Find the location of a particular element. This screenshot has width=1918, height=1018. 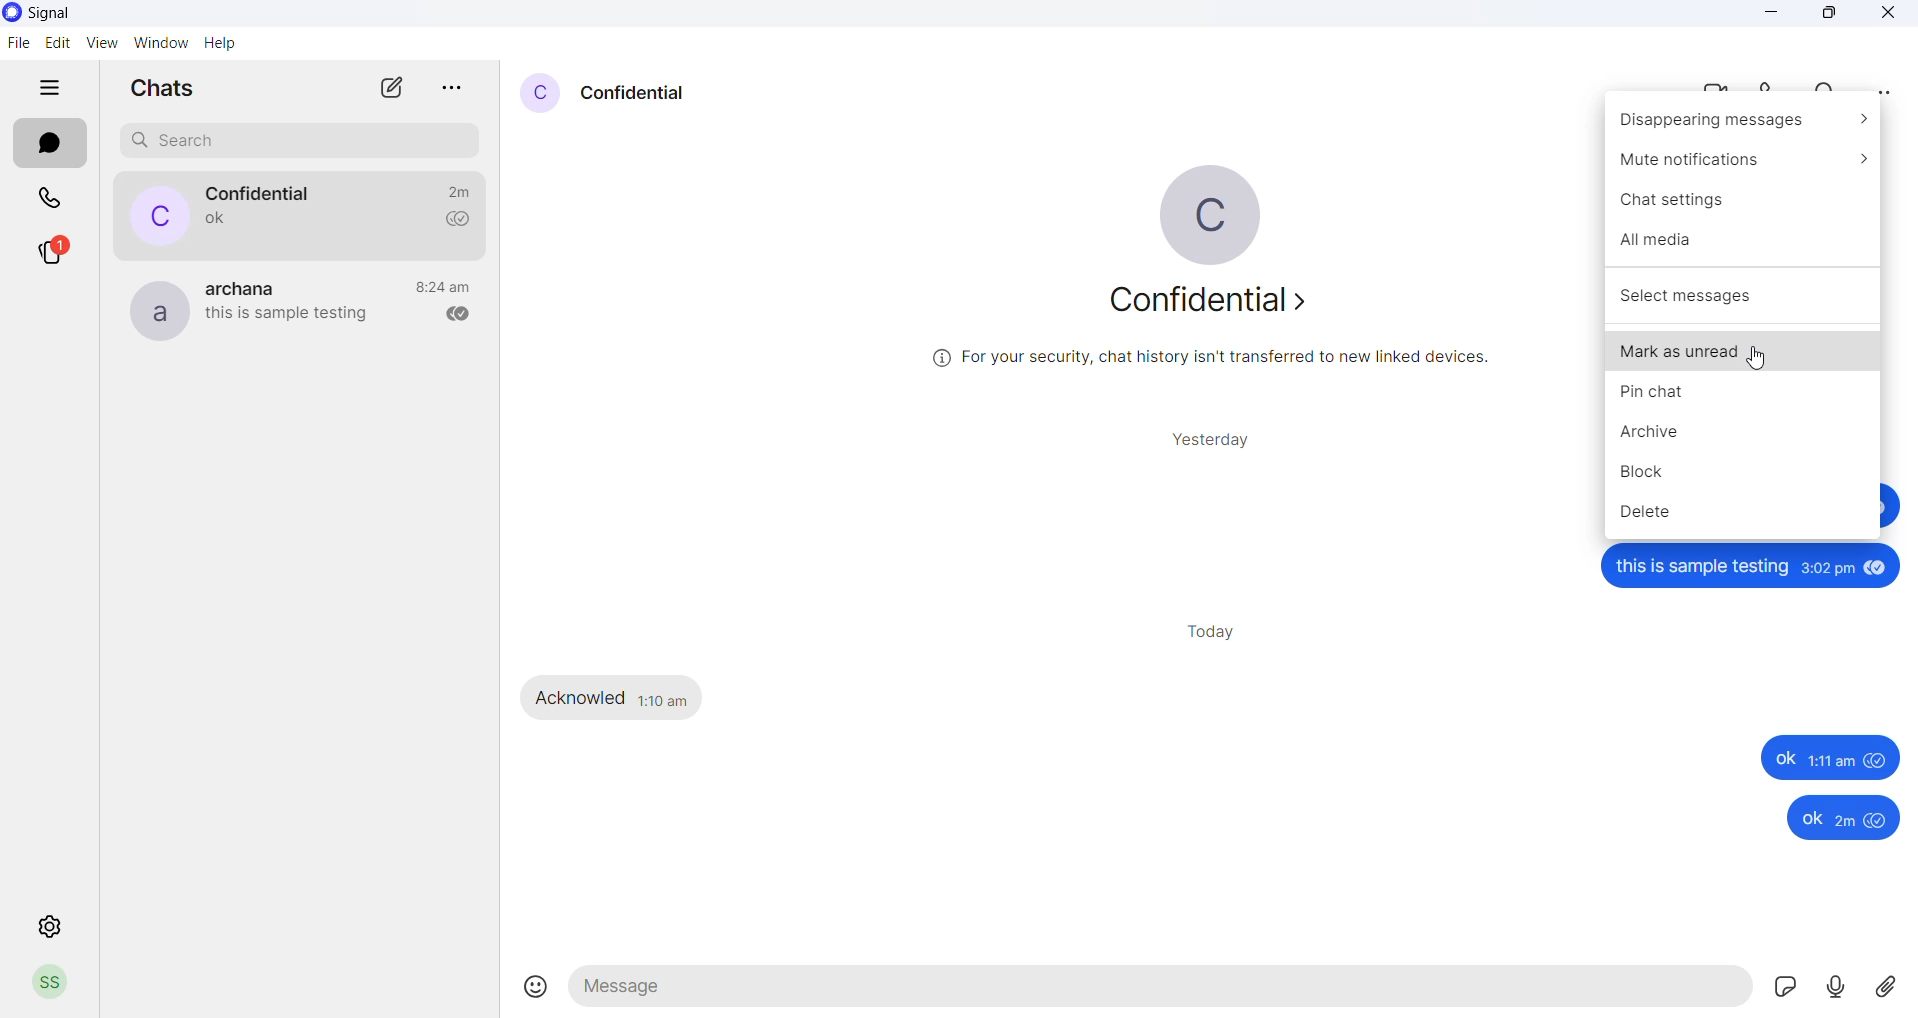

yesterday heading is located at coordinates (1216, 439).